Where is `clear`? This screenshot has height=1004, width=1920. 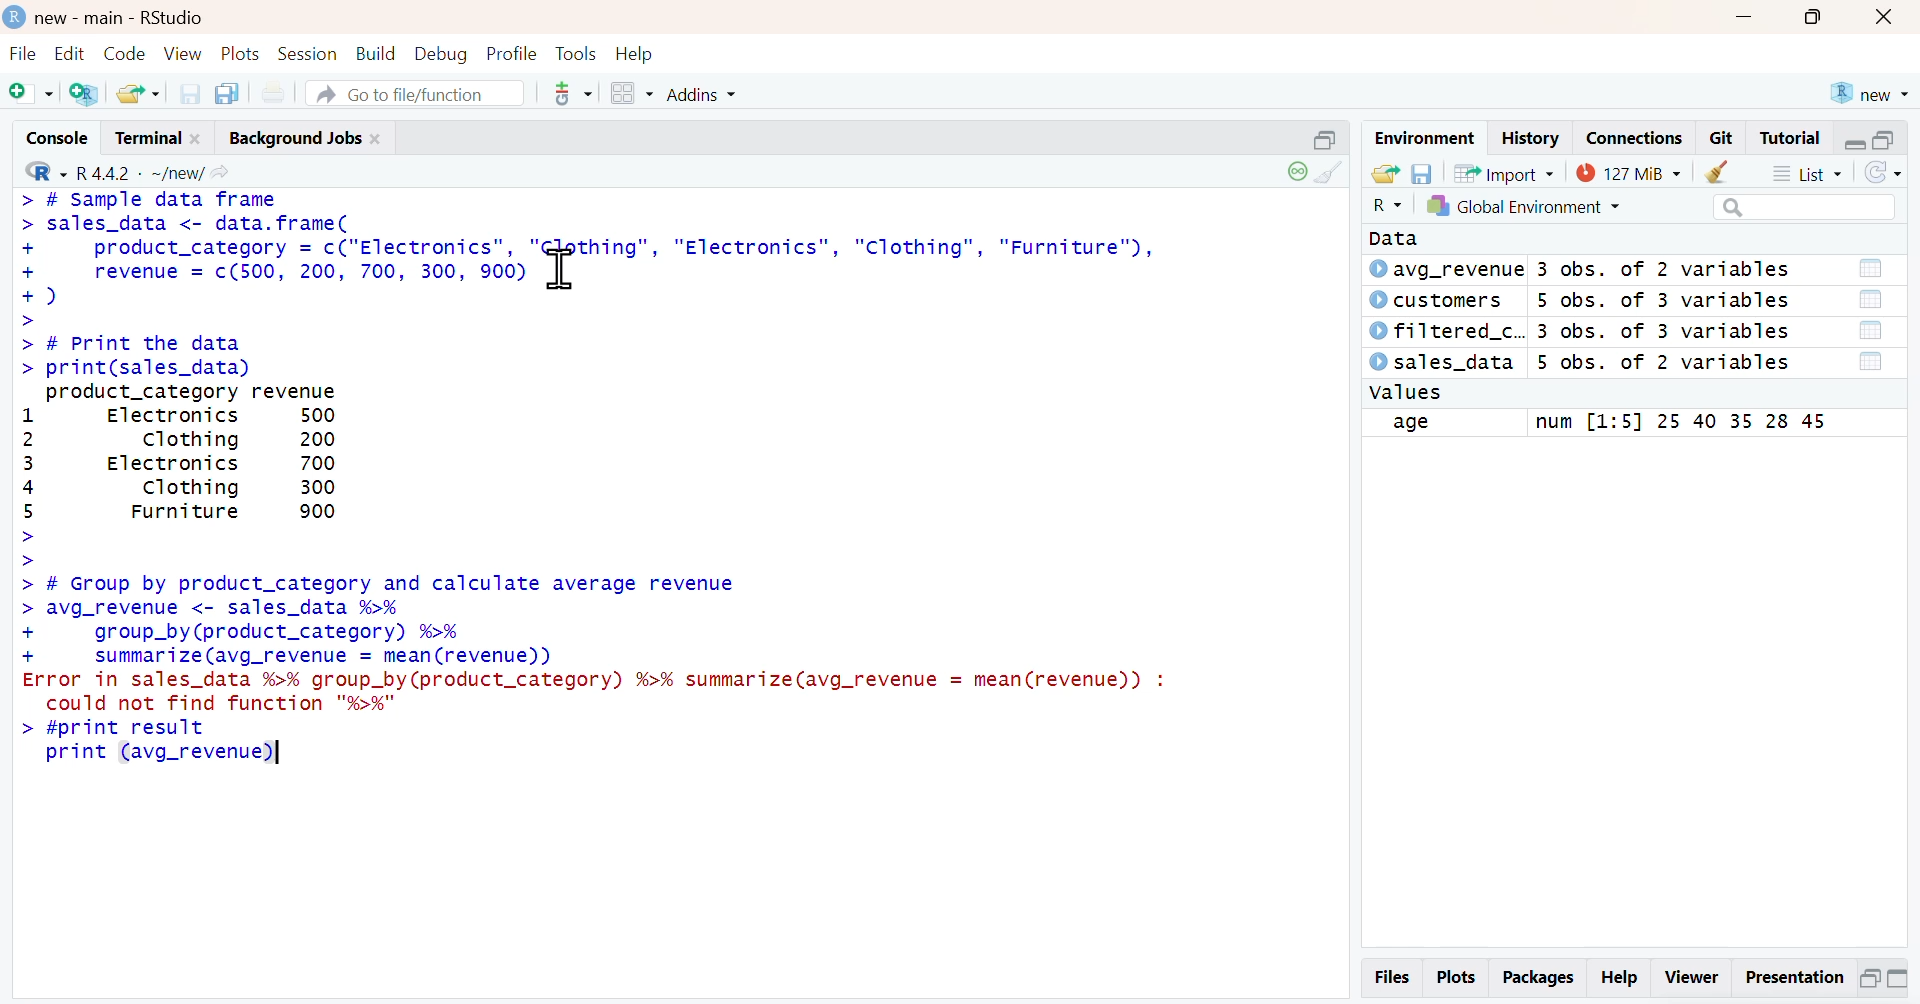 clear is located at coordinates (1713, 171).